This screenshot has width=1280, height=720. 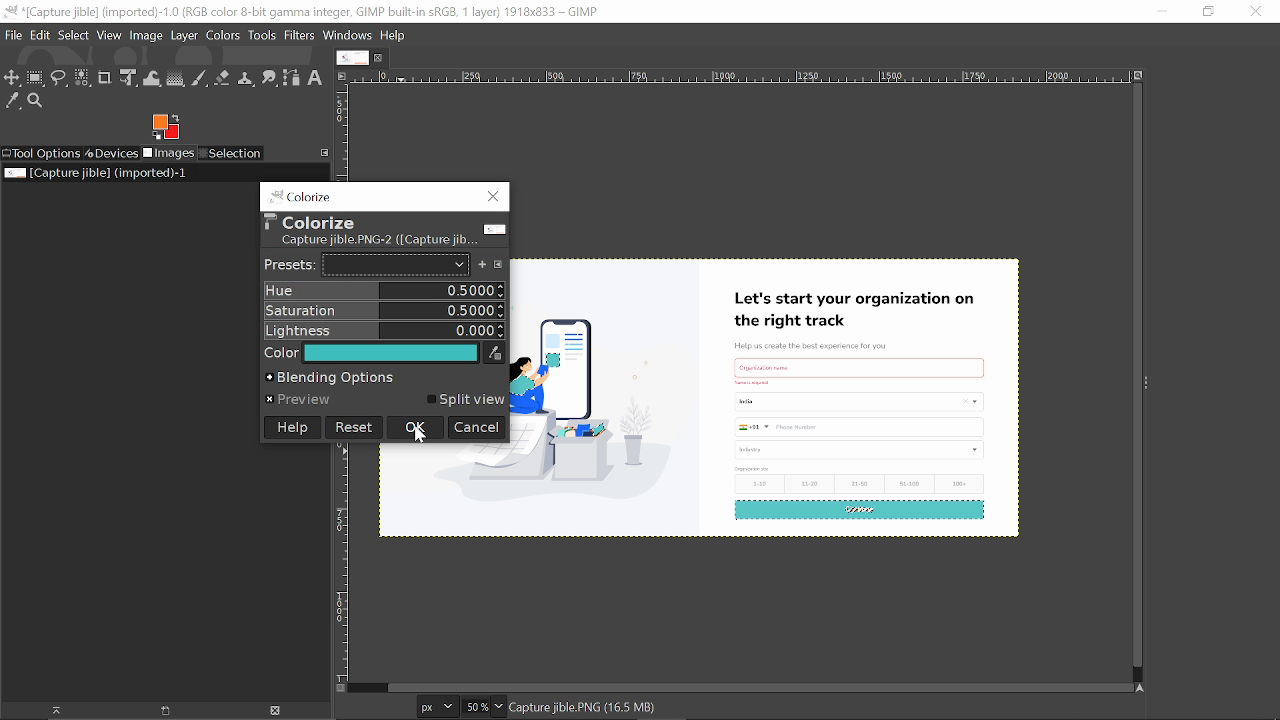 What do you see at coordinates (1152, 383) in the screenshot?
I see `Sidebar menu` at bounding box center [1152, 383].